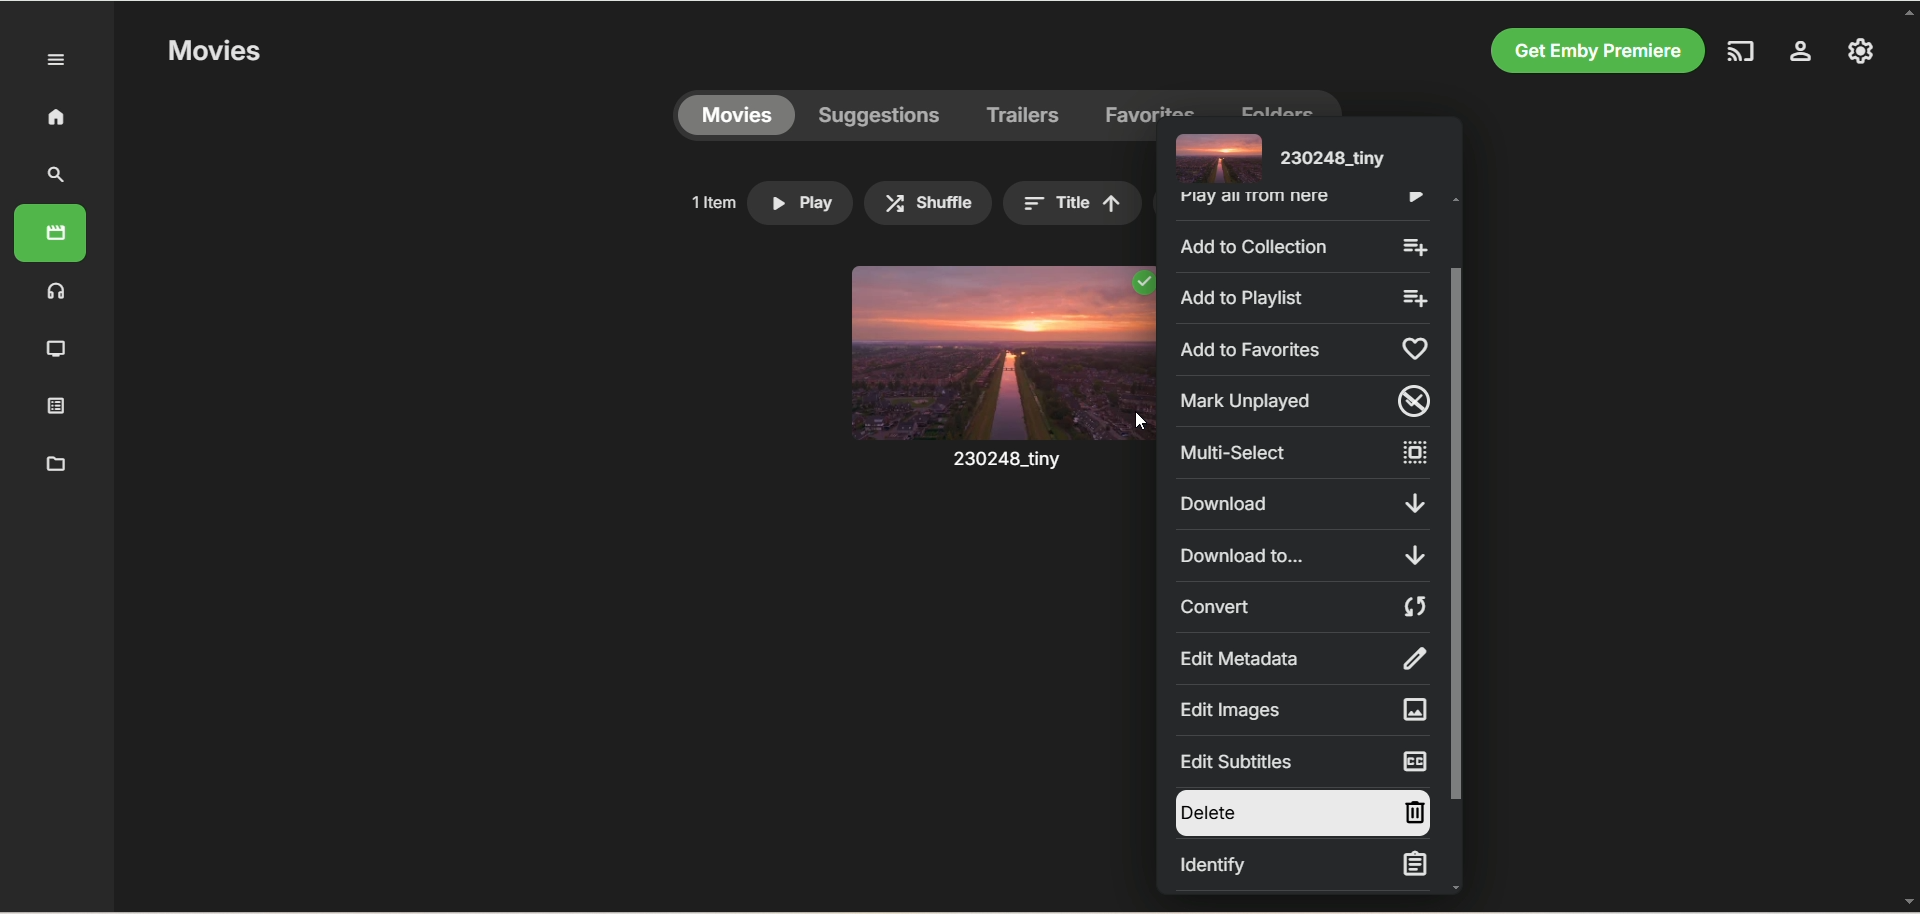 This screenshot has width=1920, height=914. I want to click on convert, so click(1303, 607).